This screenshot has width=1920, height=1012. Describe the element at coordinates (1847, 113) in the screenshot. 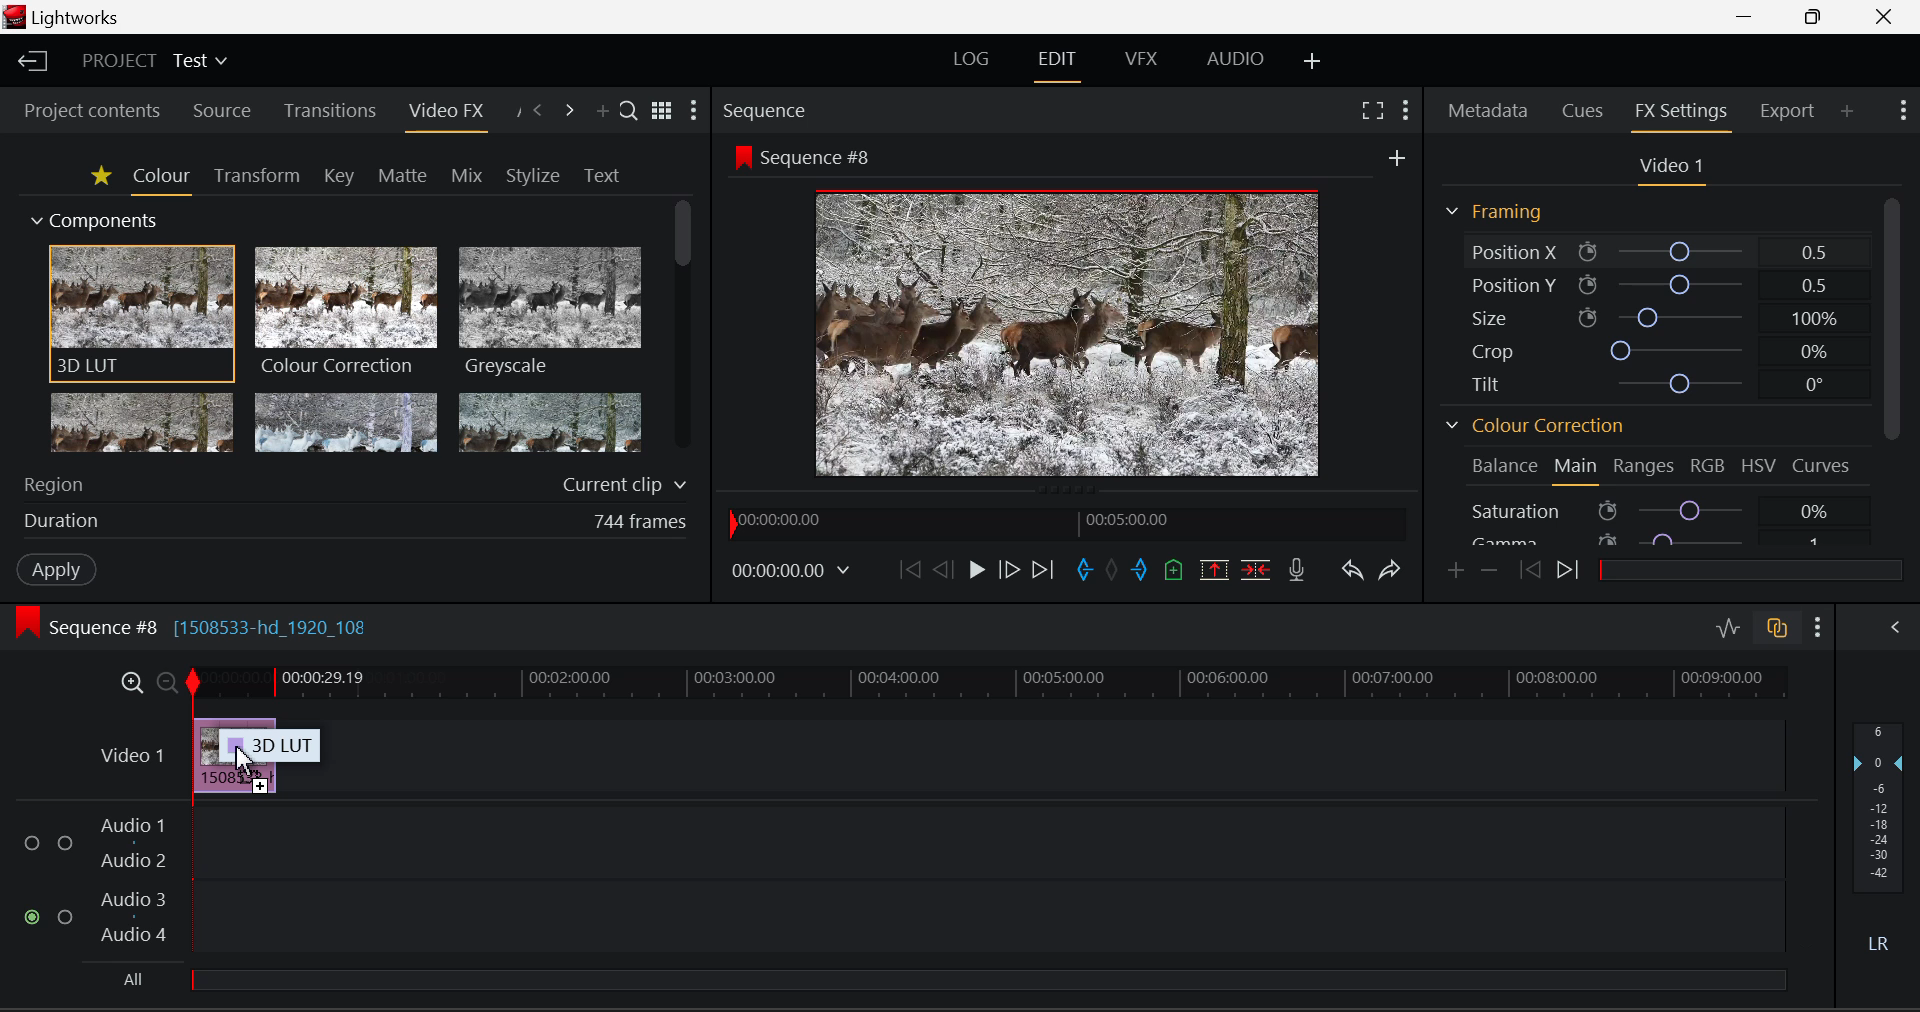

I see `Add Panel` at that location.